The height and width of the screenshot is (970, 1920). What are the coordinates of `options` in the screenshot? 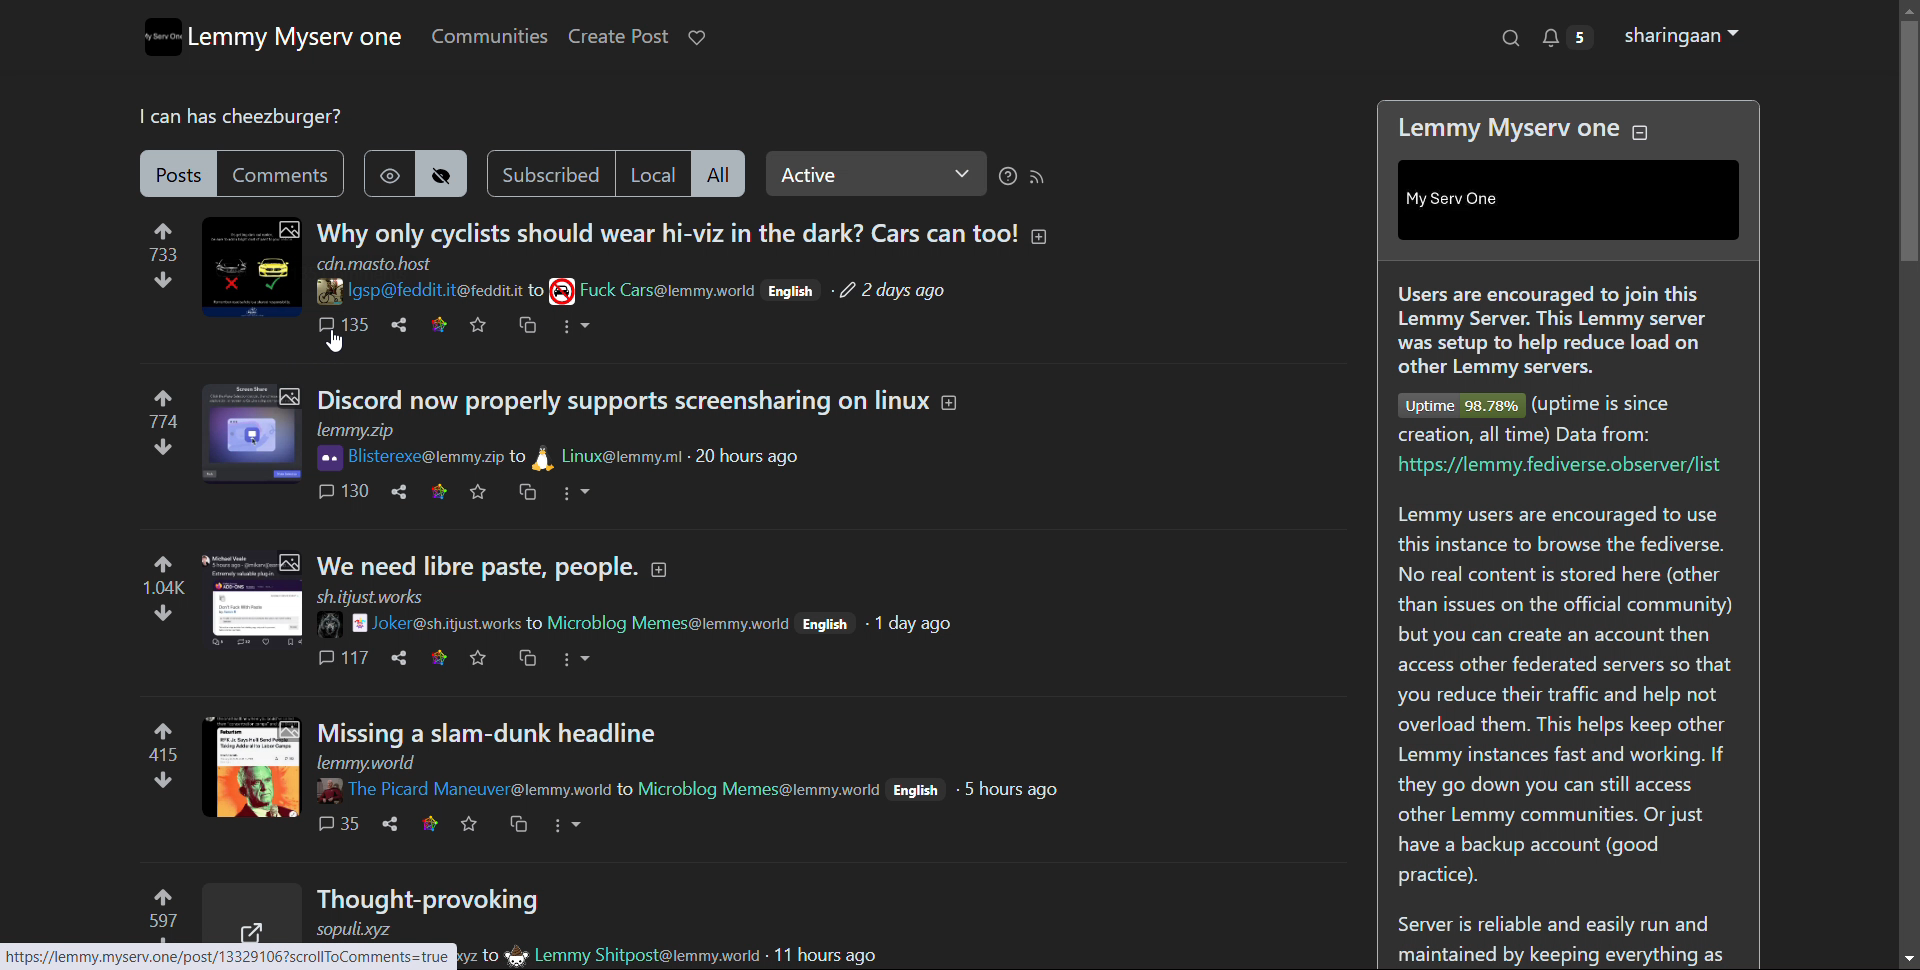 It's located at (575, 659).